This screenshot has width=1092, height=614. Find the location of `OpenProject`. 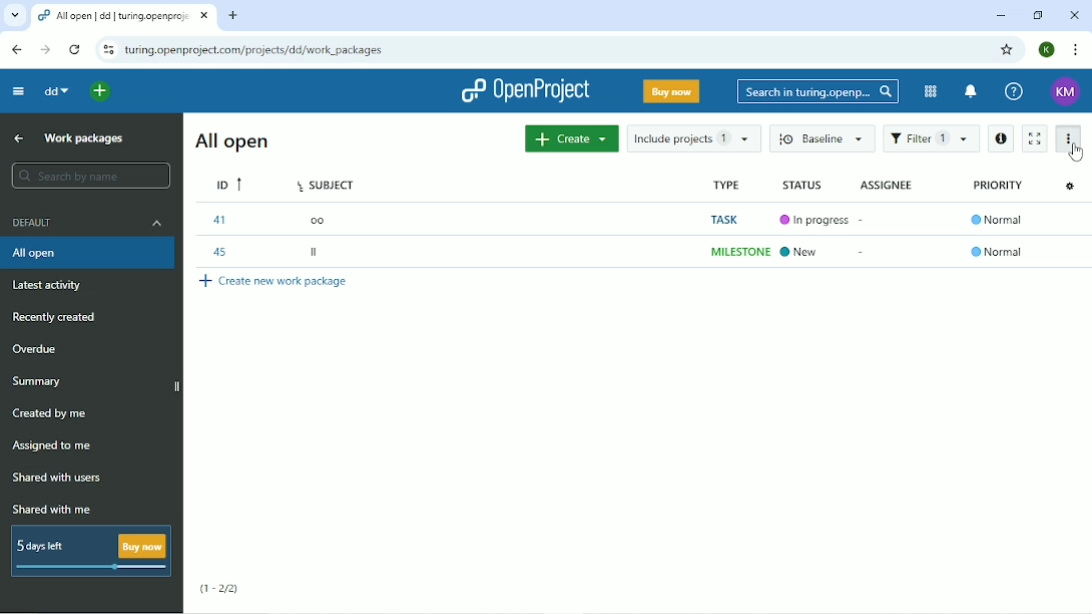

OpenProject is located at coordinates (525, 90).